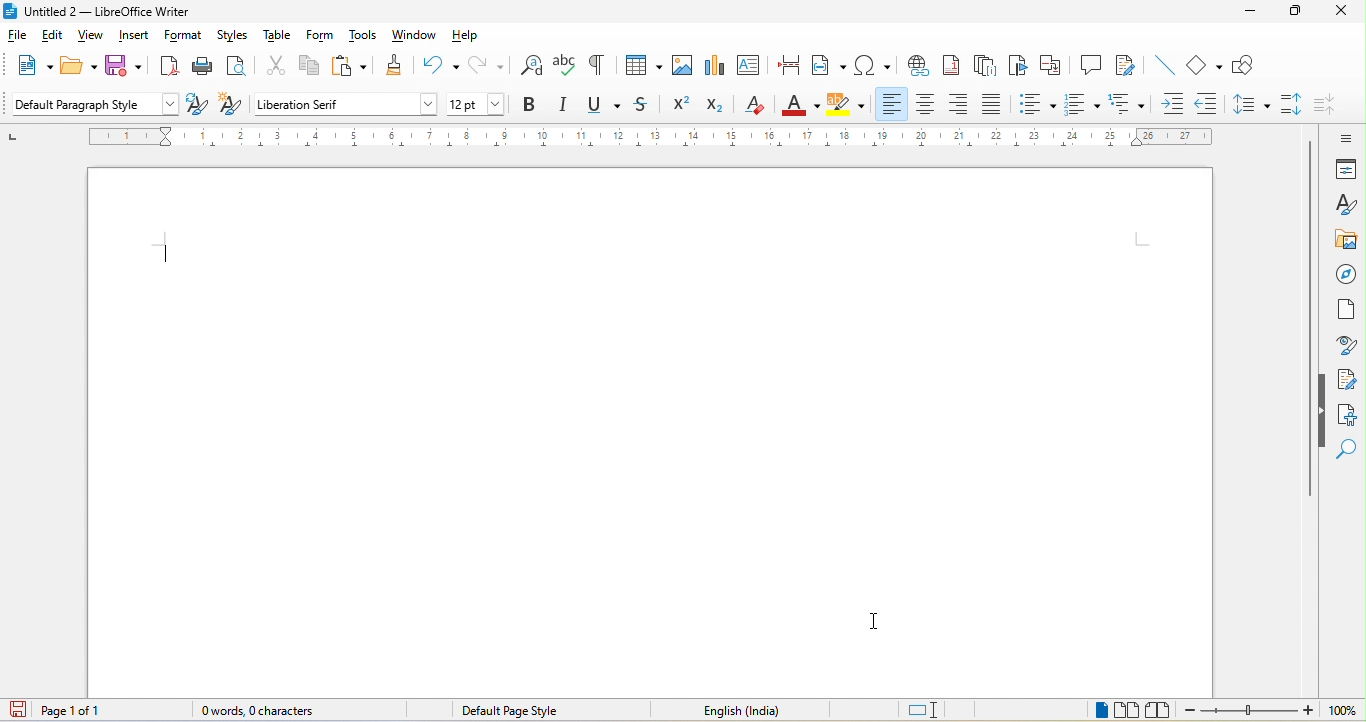  I want to click on hyperlink, so click(917, 68).